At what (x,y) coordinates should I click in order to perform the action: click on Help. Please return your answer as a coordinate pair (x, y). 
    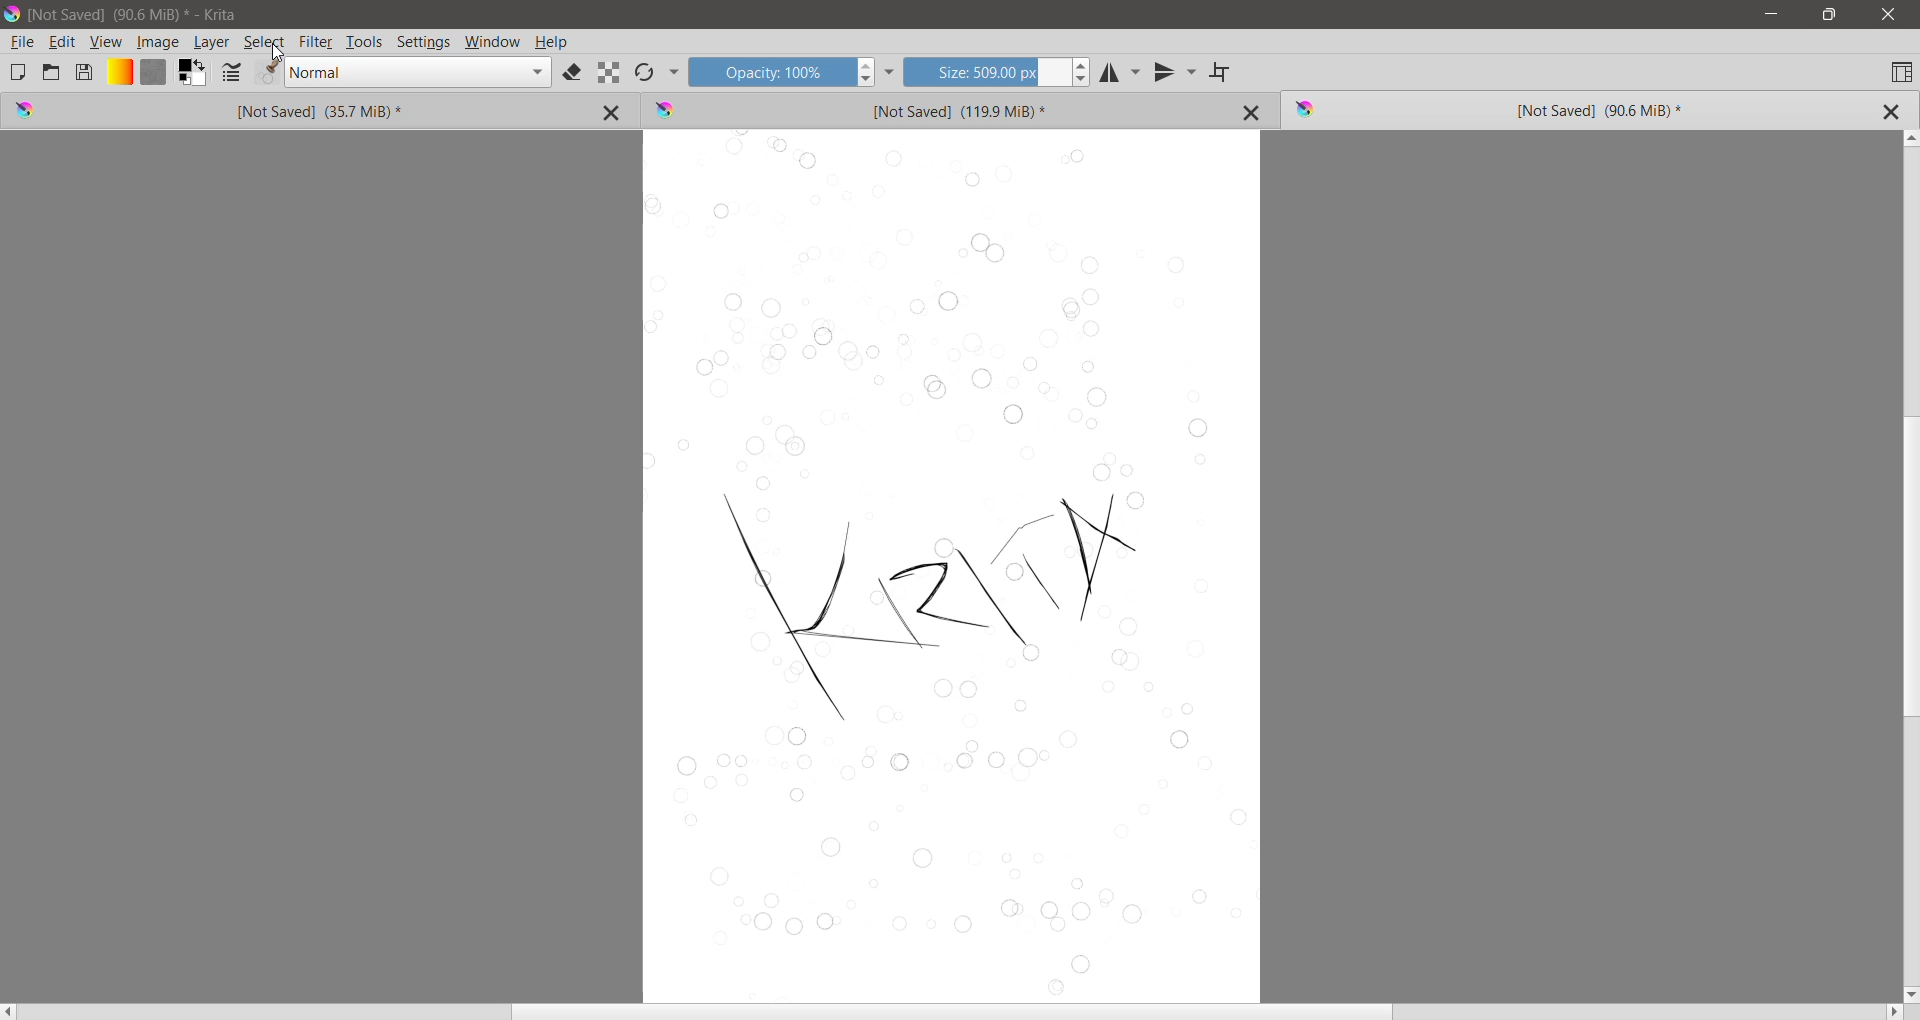
    Looking at the image, I should click on (551, 43).